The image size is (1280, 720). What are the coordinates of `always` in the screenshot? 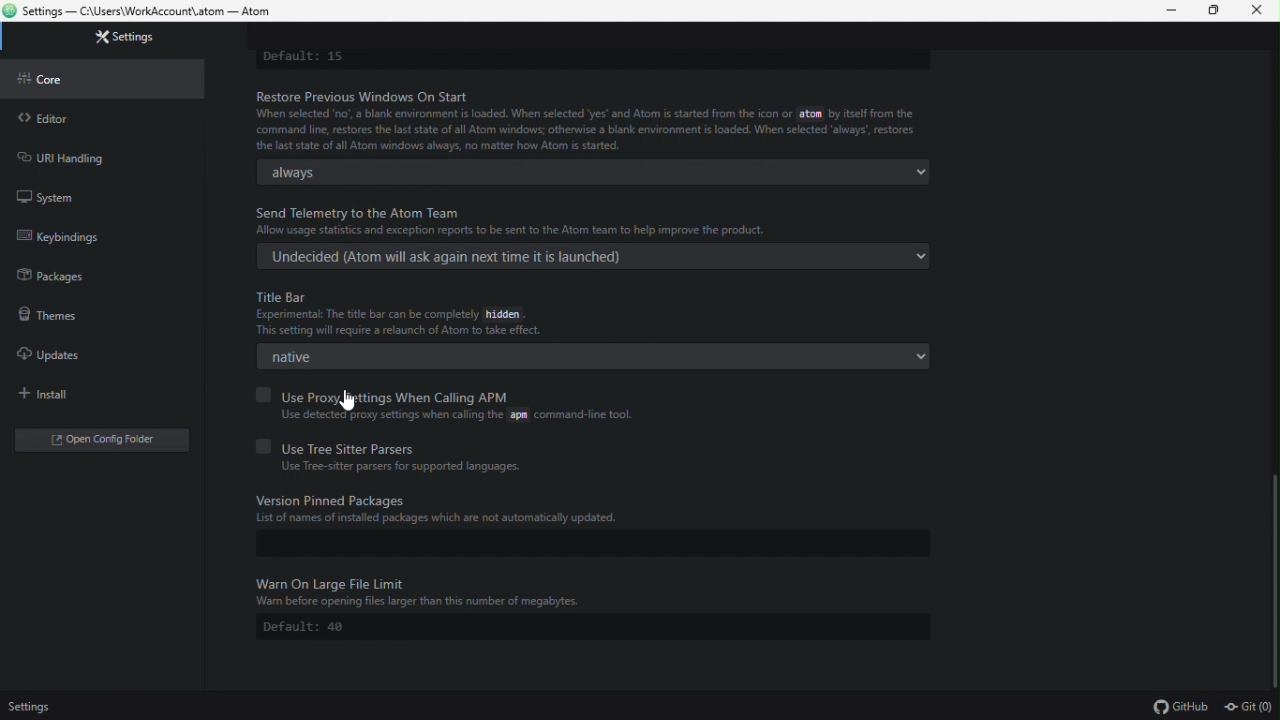 It's located at (592, 172).